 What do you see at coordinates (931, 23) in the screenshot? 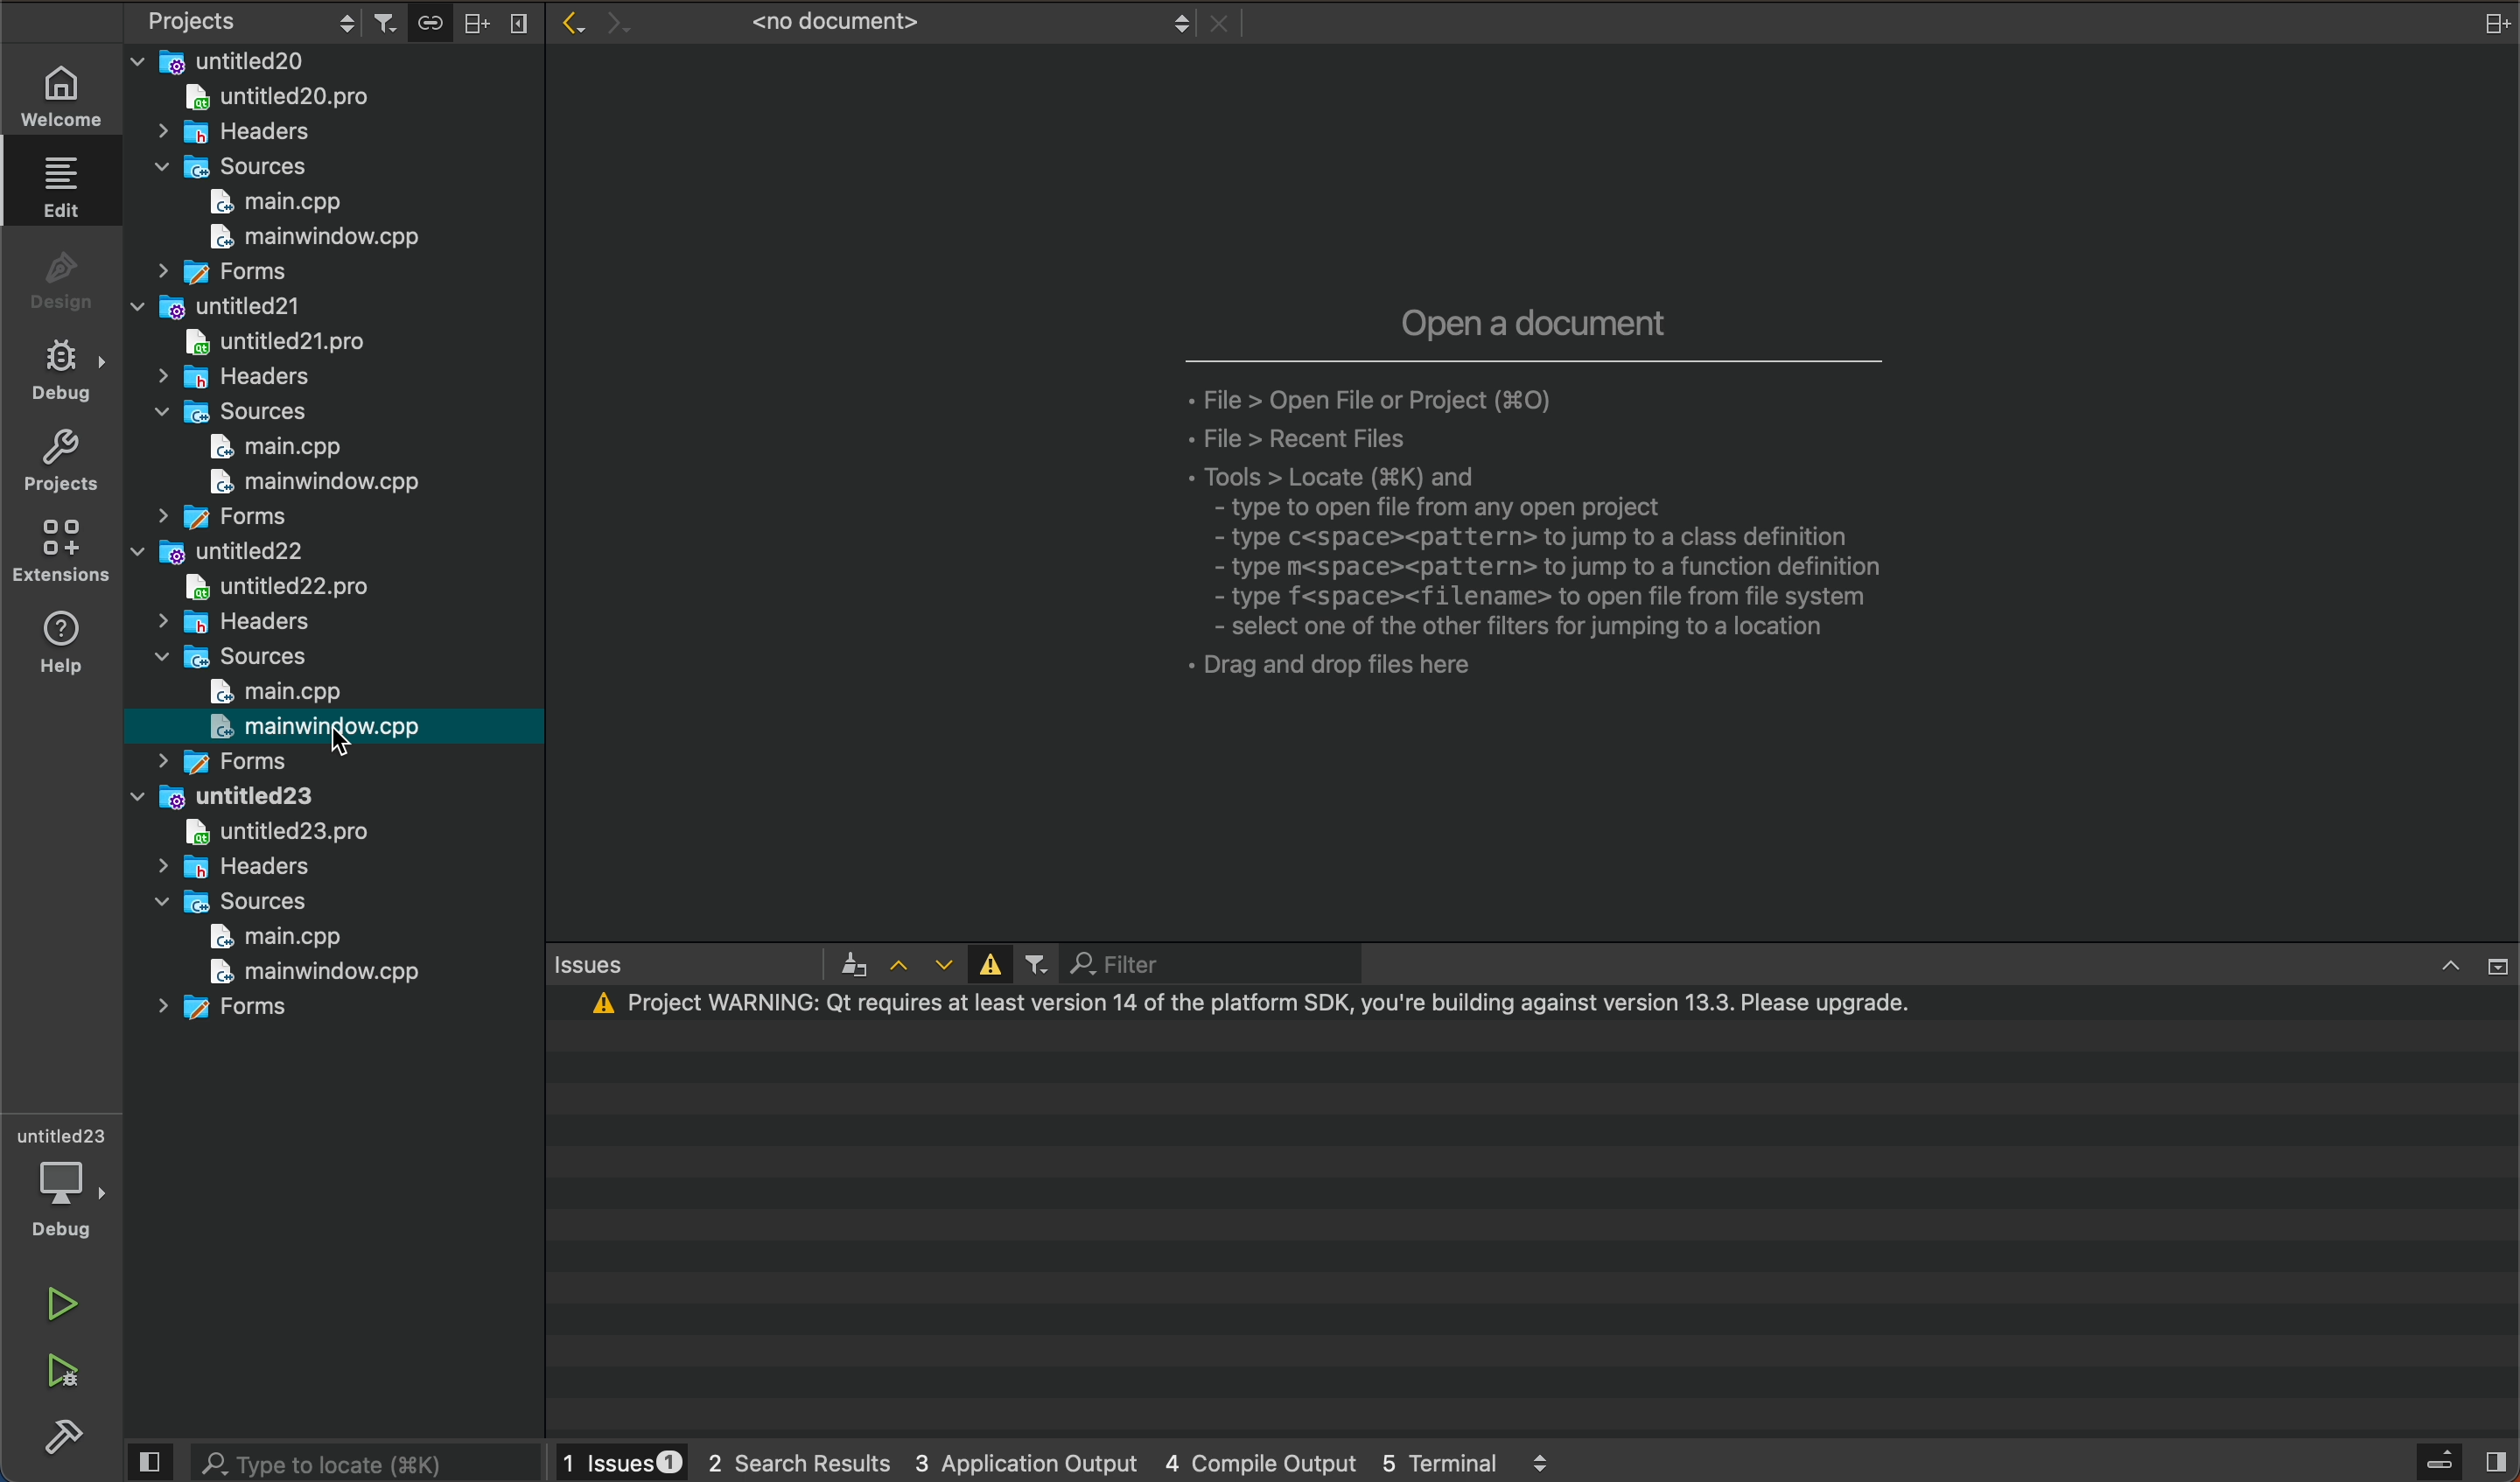
I see `file tab` at bounding box center [931, 23].